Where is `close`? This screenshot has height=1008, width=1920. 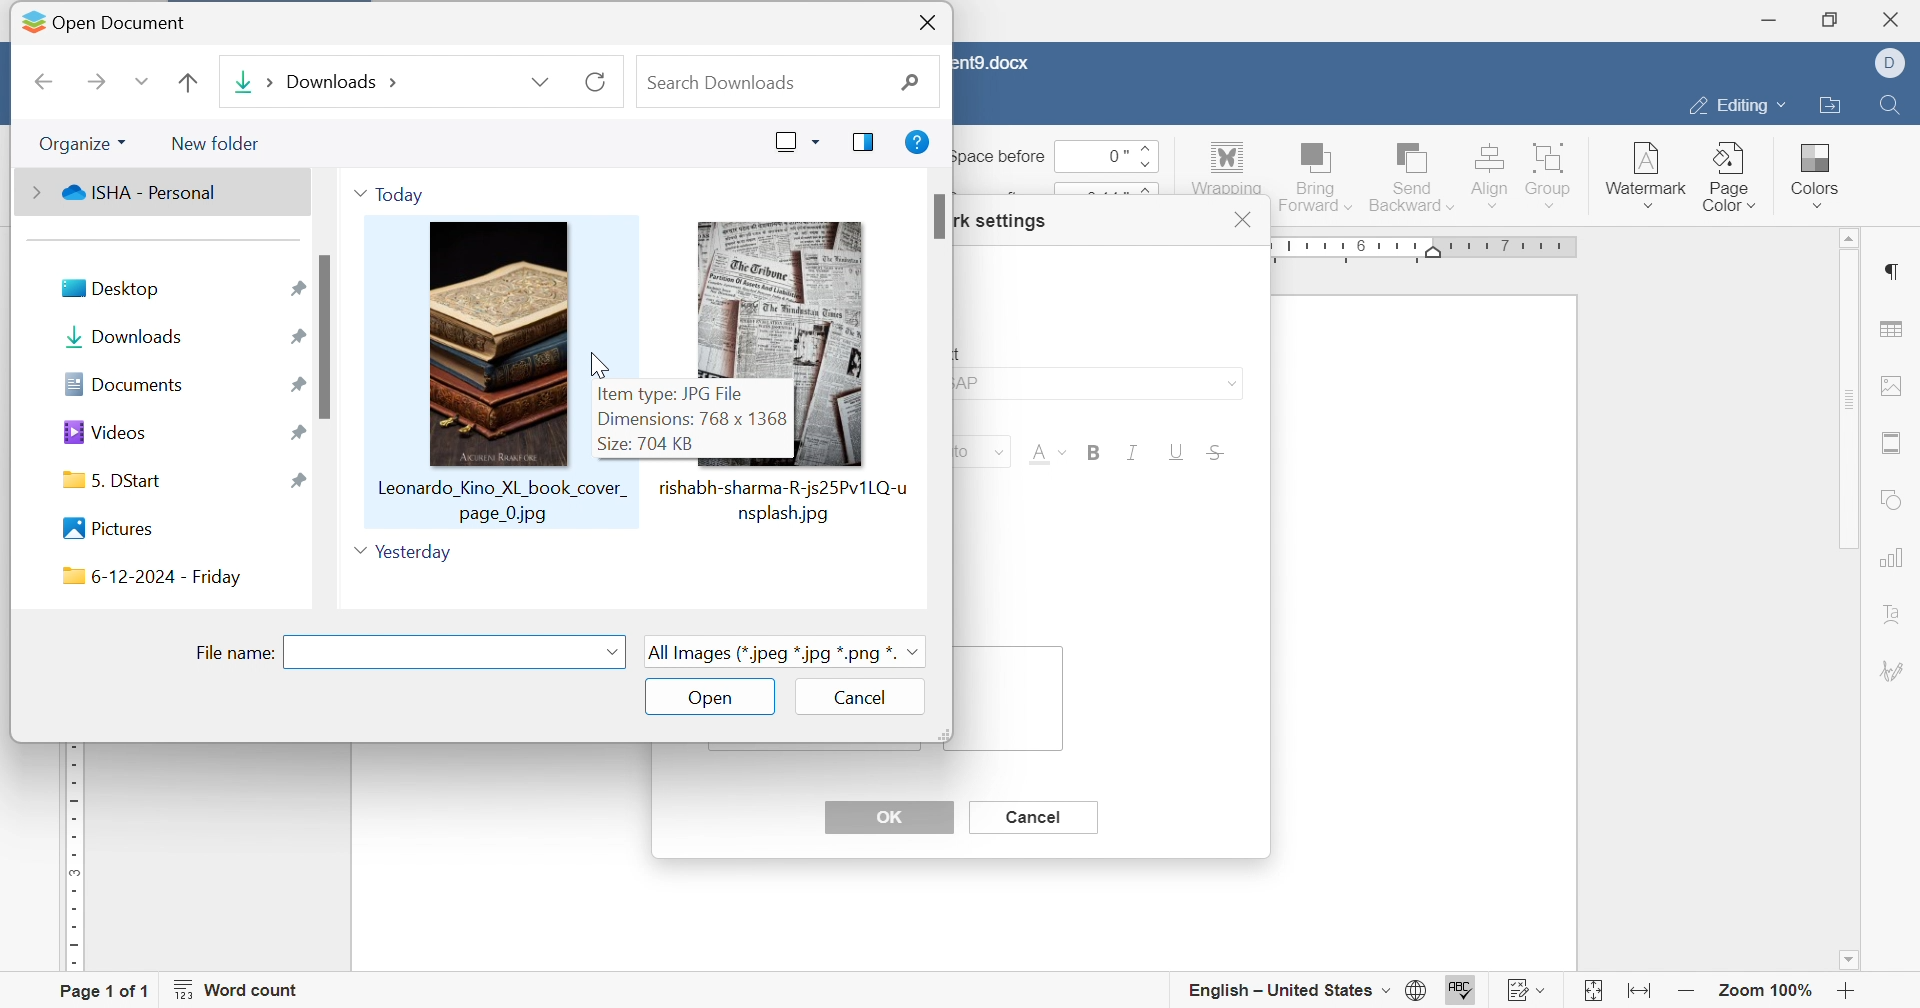
close is located at coordinates (1897, 19).